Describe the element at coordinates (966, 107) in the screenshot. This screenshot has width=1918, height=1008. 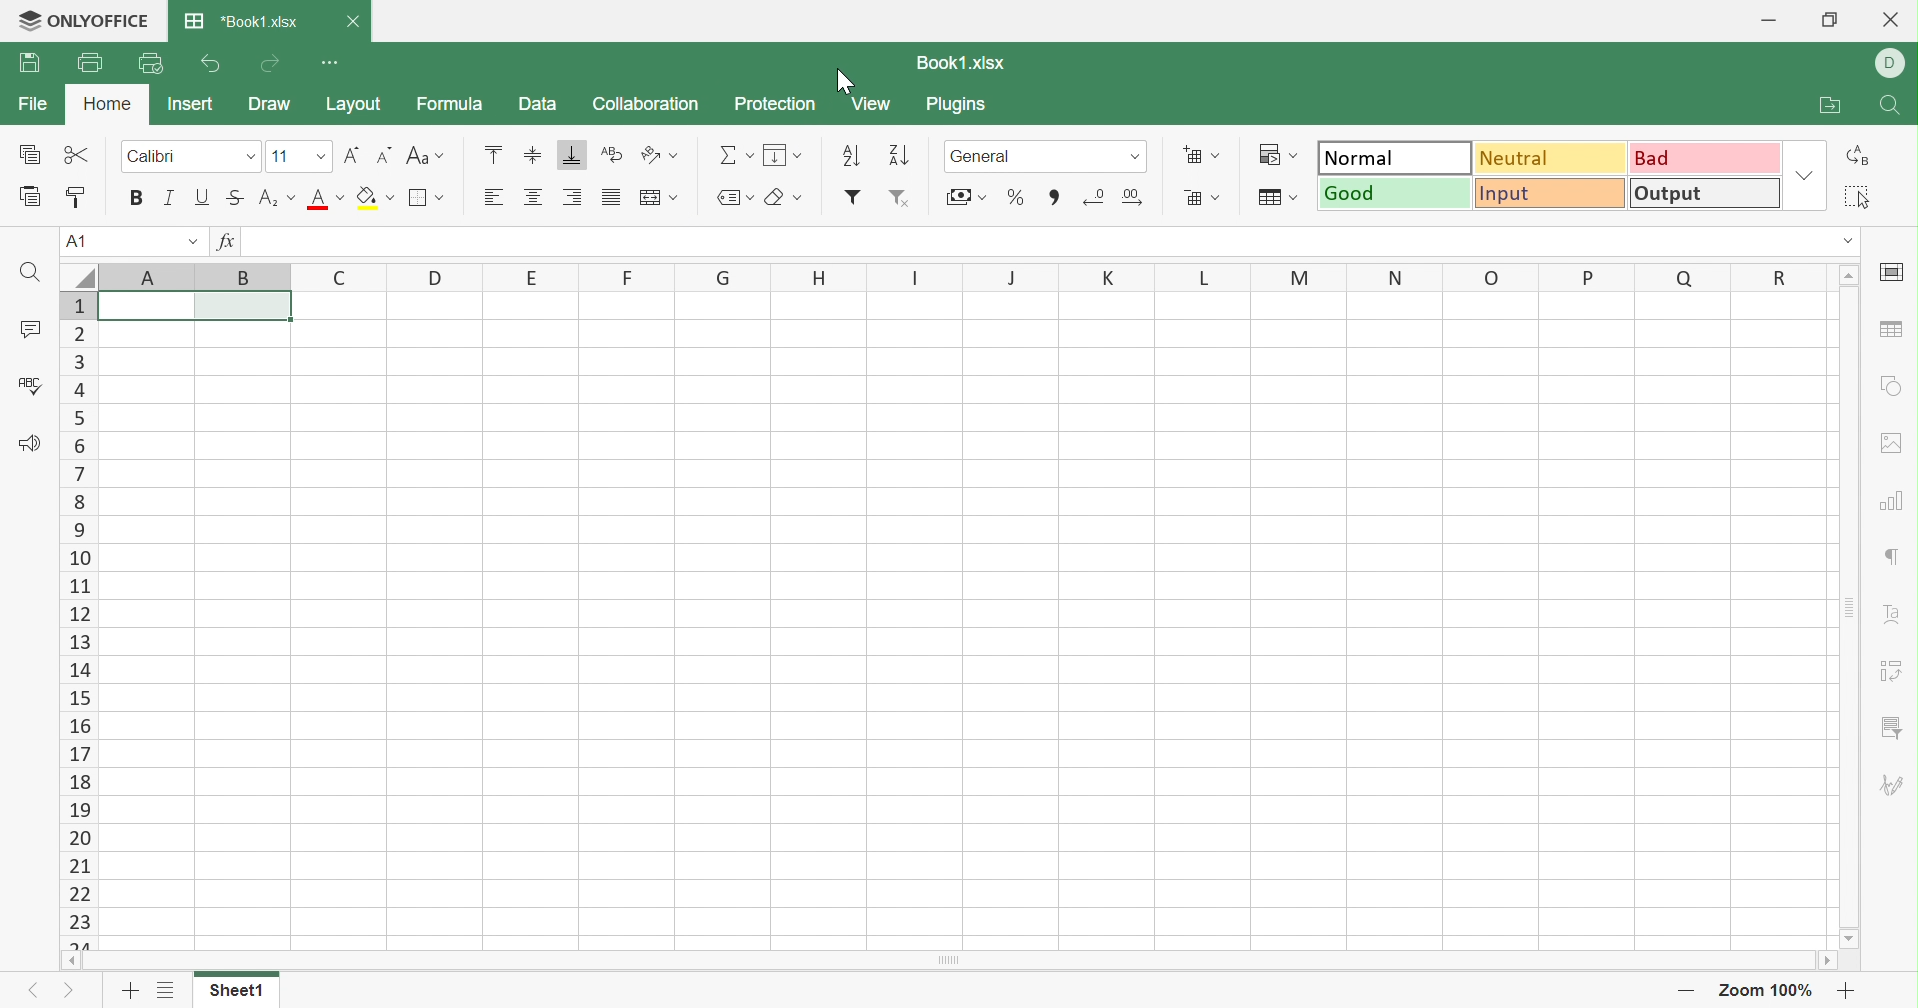
I see `Plugins` at that location.